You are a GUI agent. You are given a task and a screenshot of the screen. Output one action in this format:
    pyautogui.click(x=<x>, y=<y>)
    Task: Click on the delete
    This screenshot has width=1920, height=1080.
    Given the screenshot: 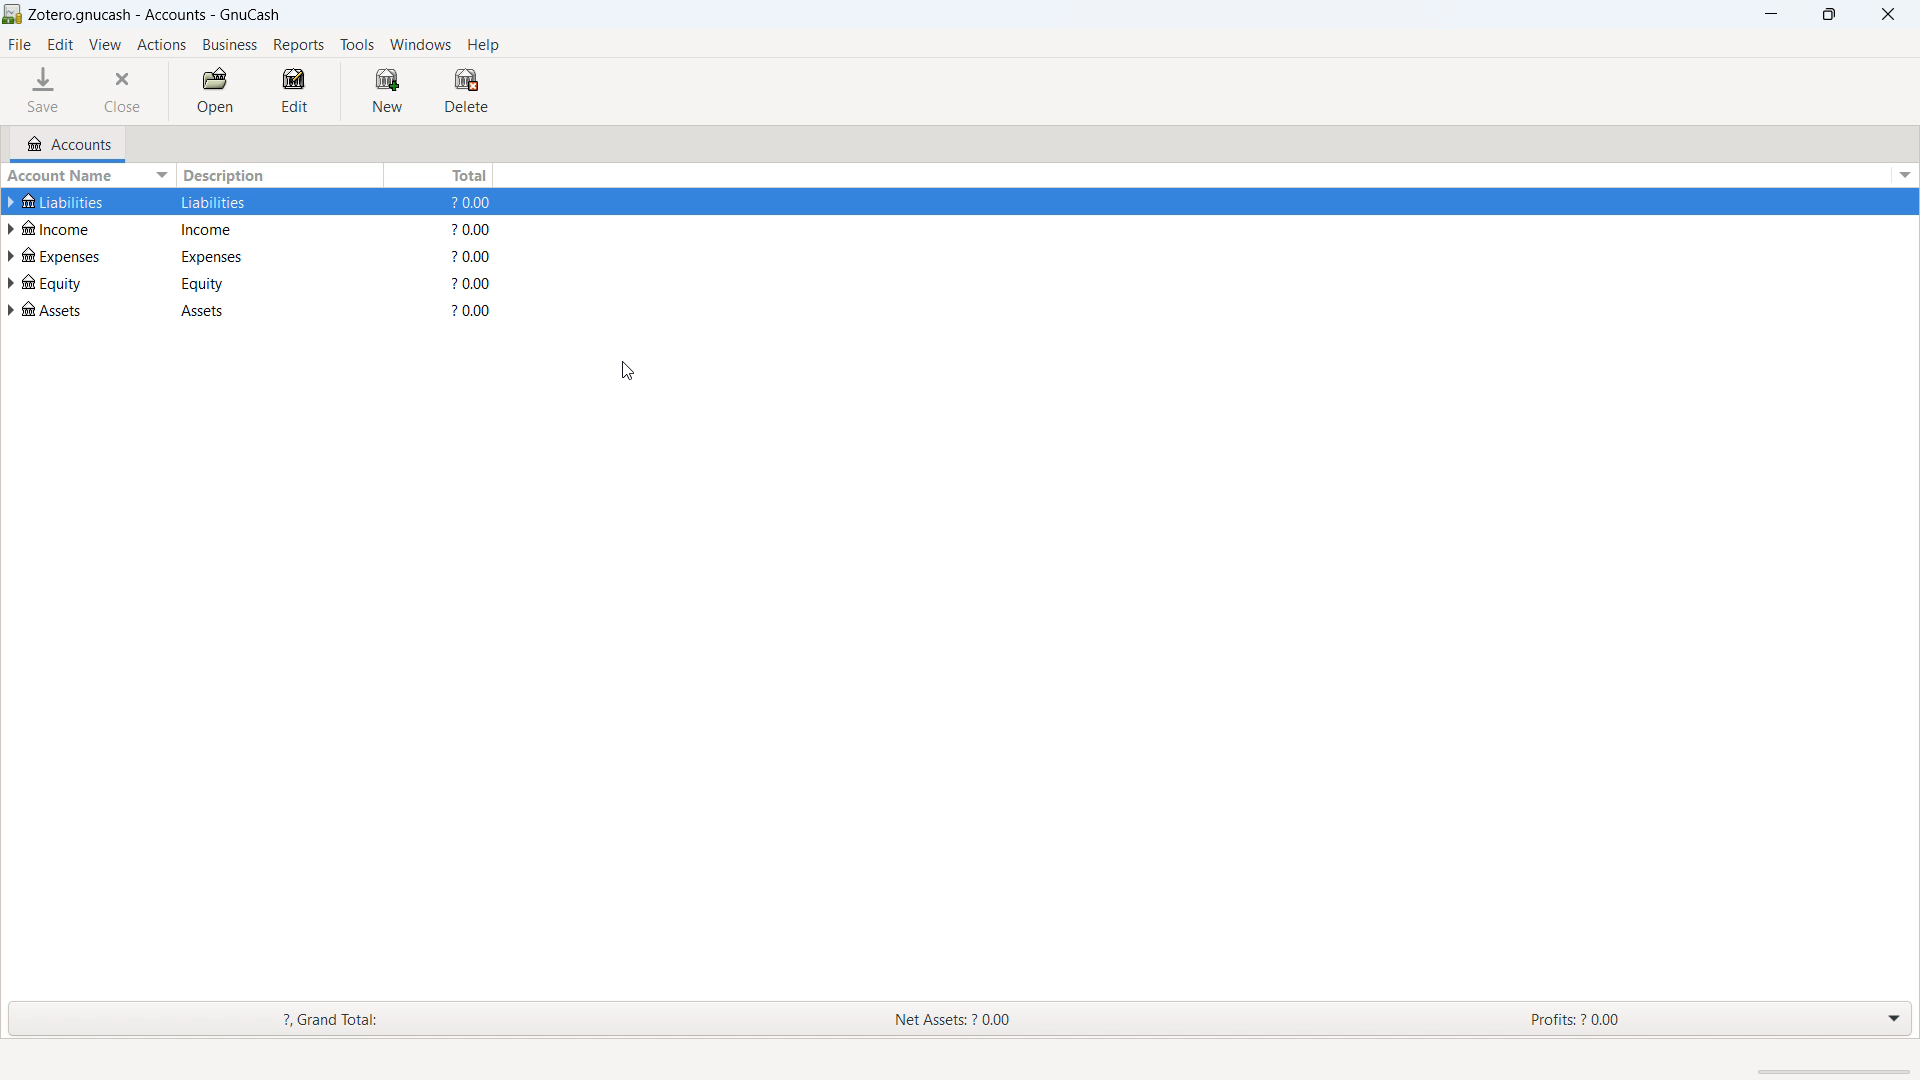 What is the action you would take?
    pyautogui.click(x=465, y=91)
    